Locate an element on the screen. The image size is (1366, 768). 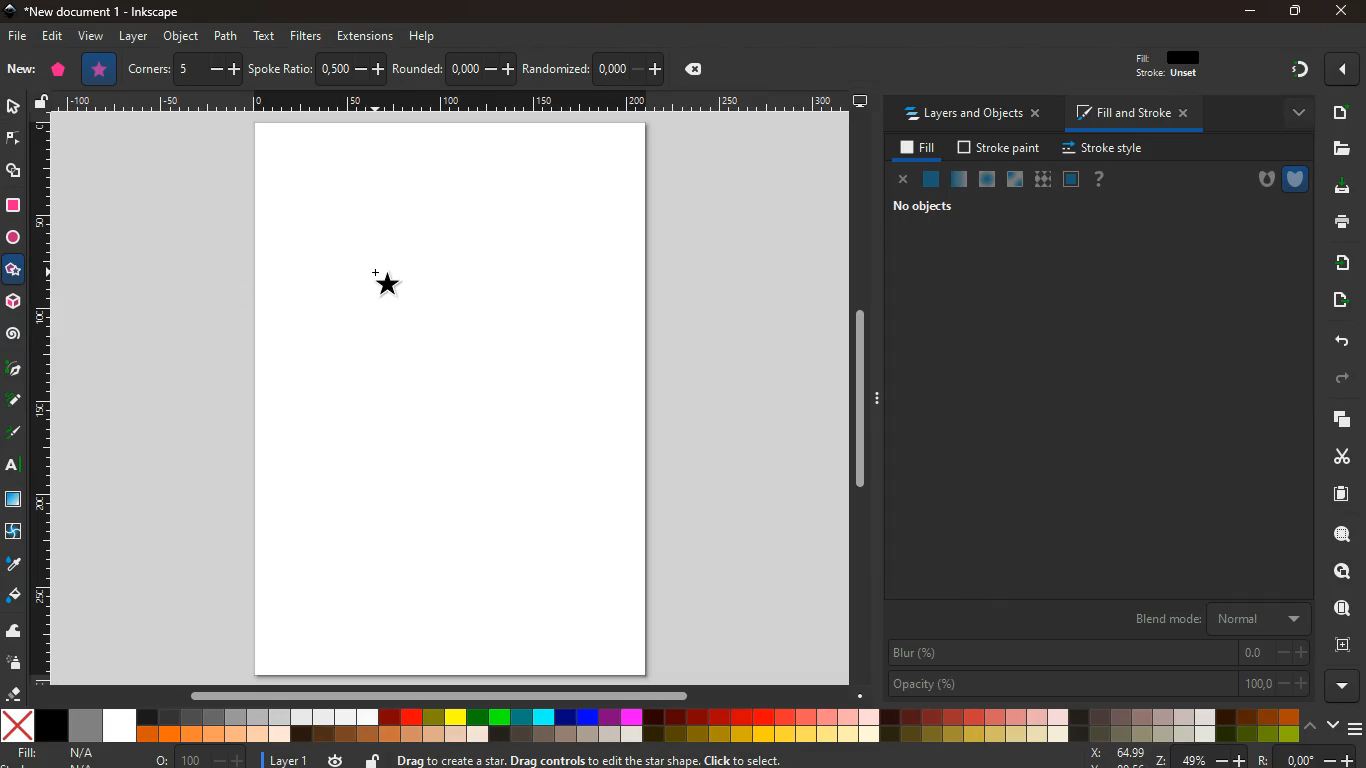
blur is located at coordinates (1095, 653).